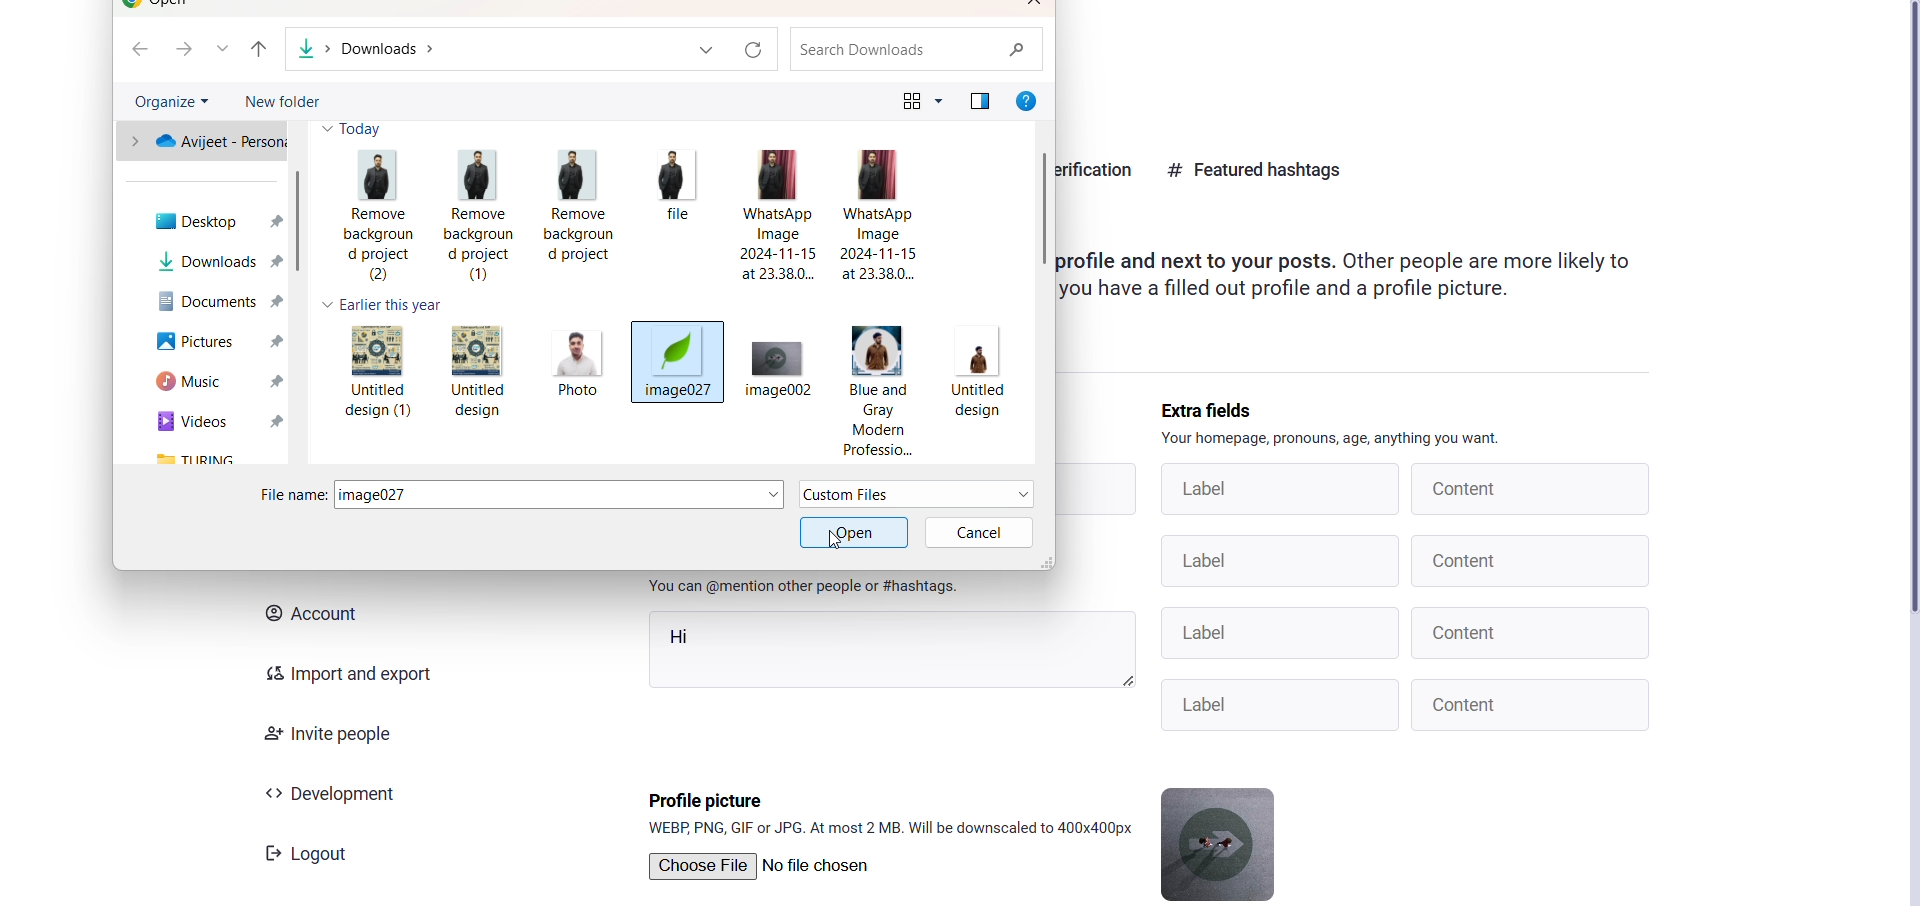  Describe the element at coordinates (356, 132) in the screenshot. I see `today` at that location.